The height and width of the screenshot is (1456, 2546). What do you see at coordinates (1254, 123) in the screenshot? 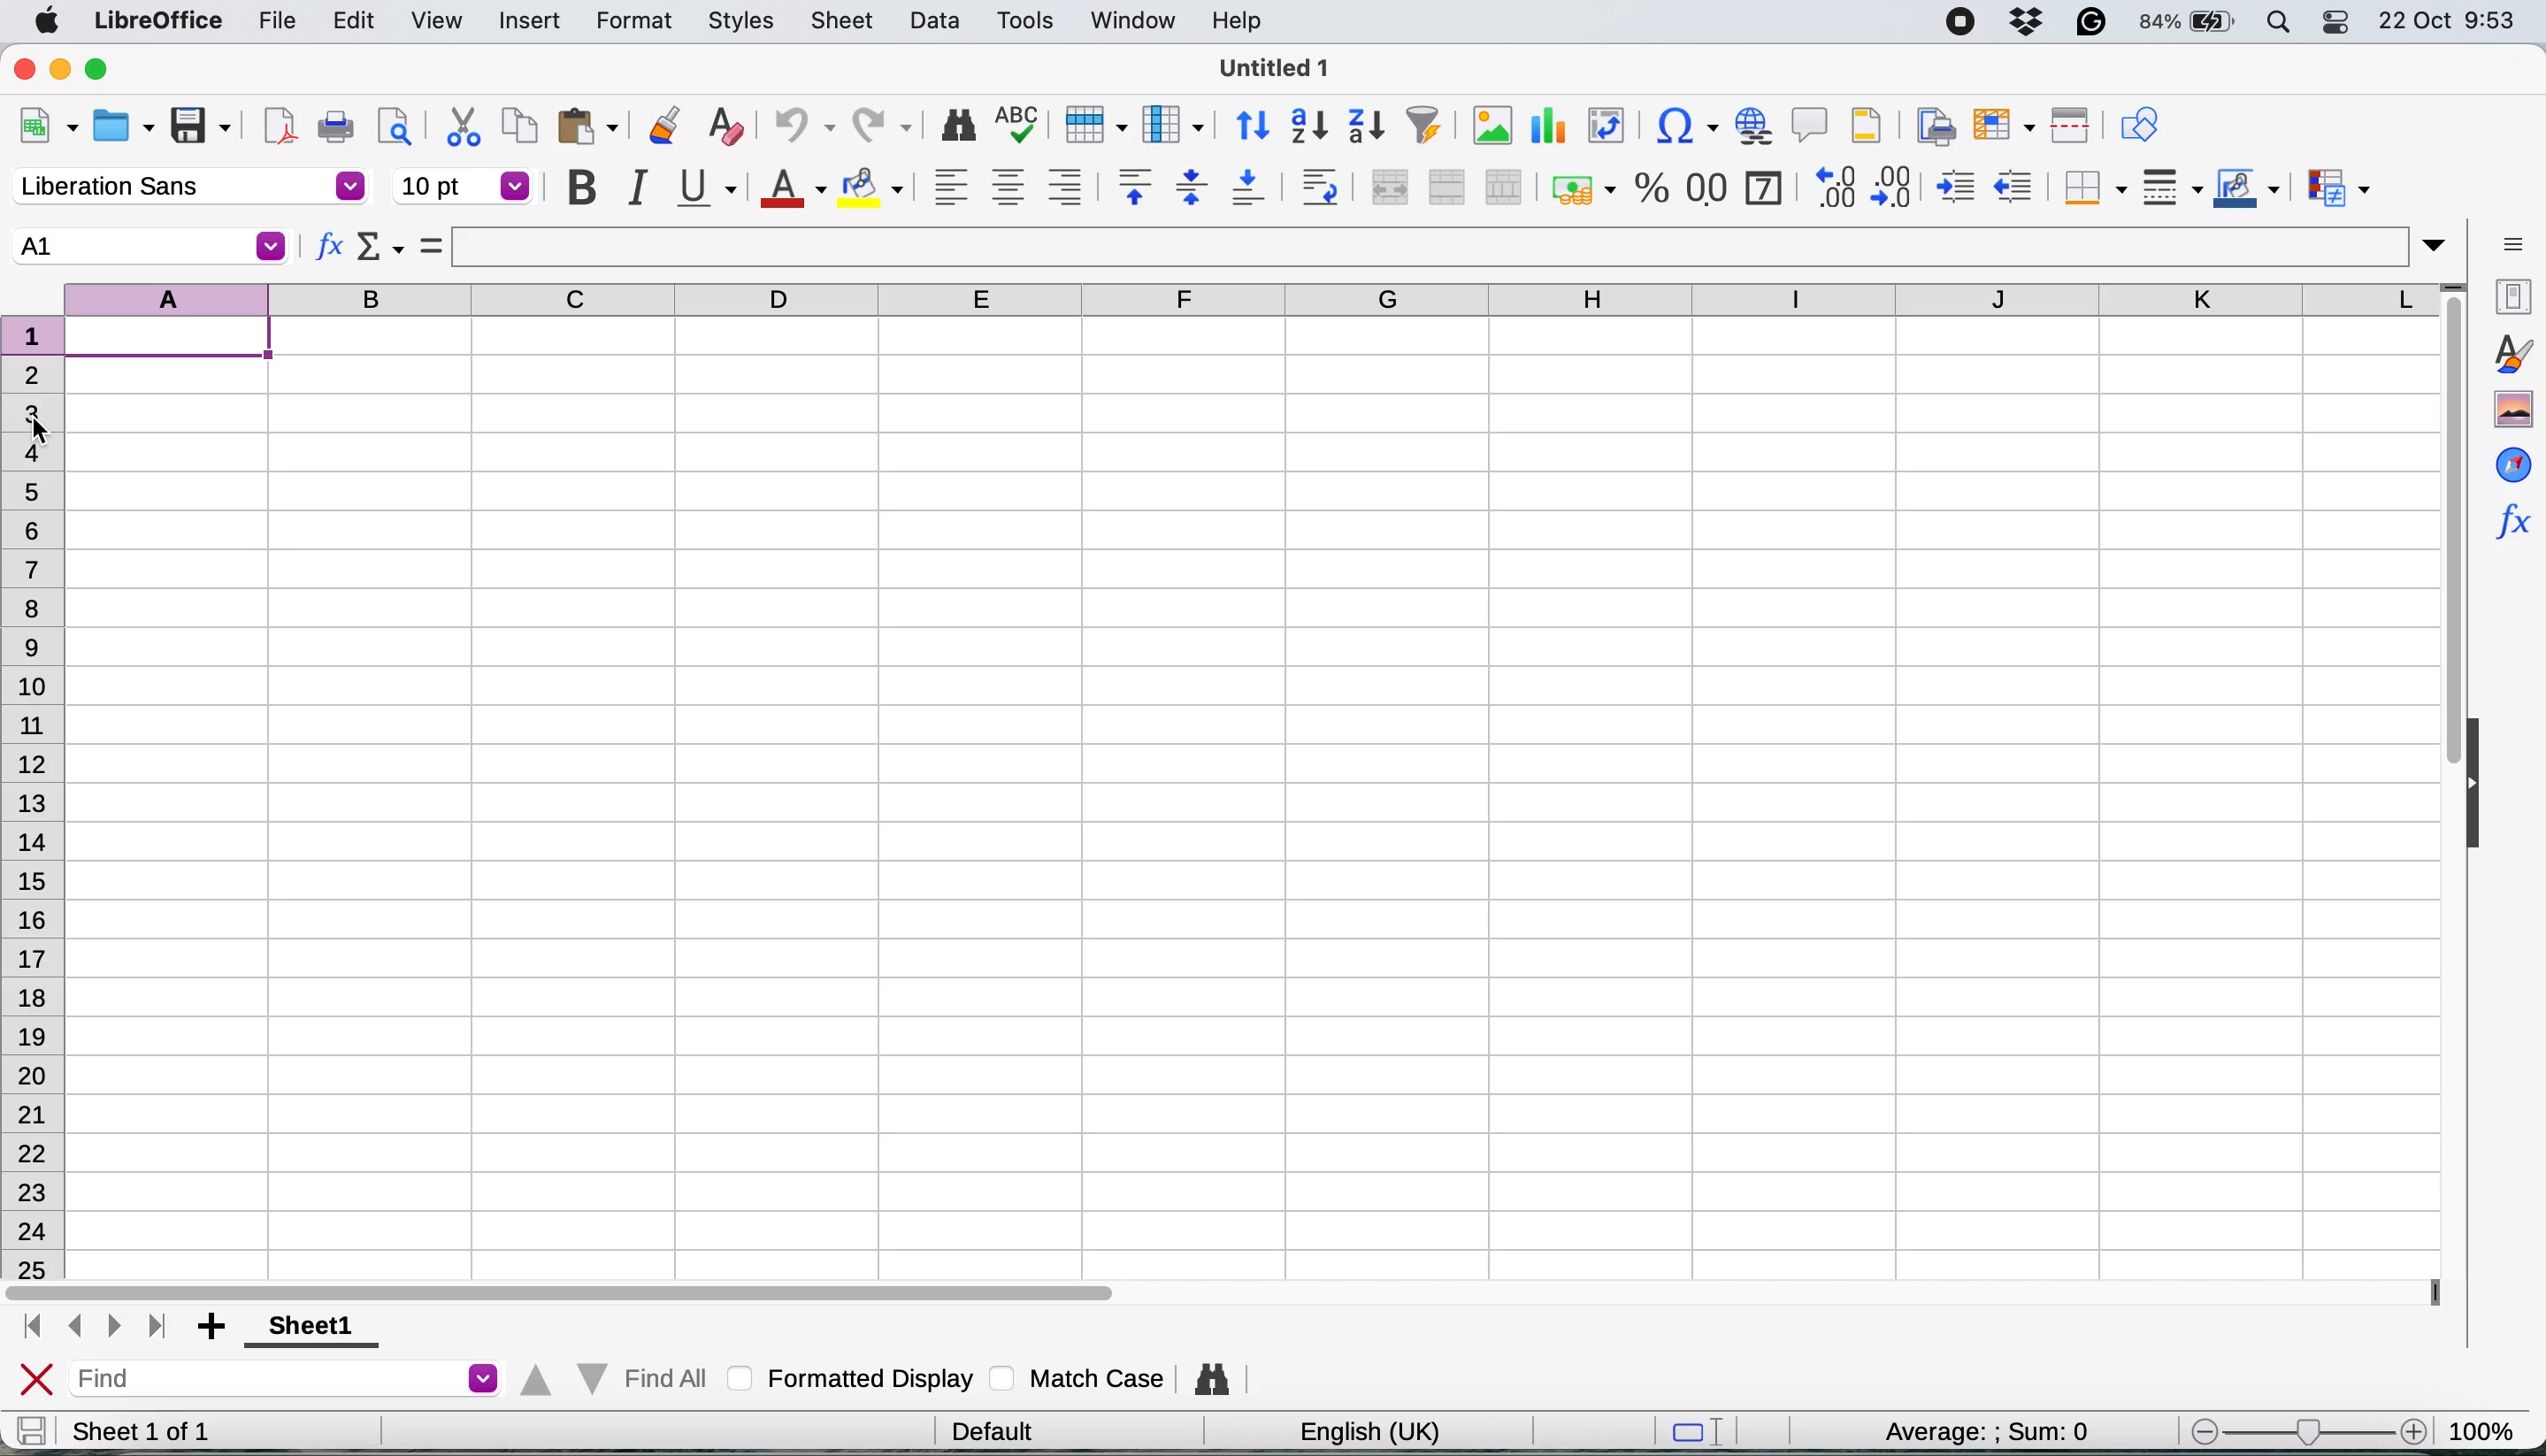
I see `sort` at bounding box center [1254, 123].